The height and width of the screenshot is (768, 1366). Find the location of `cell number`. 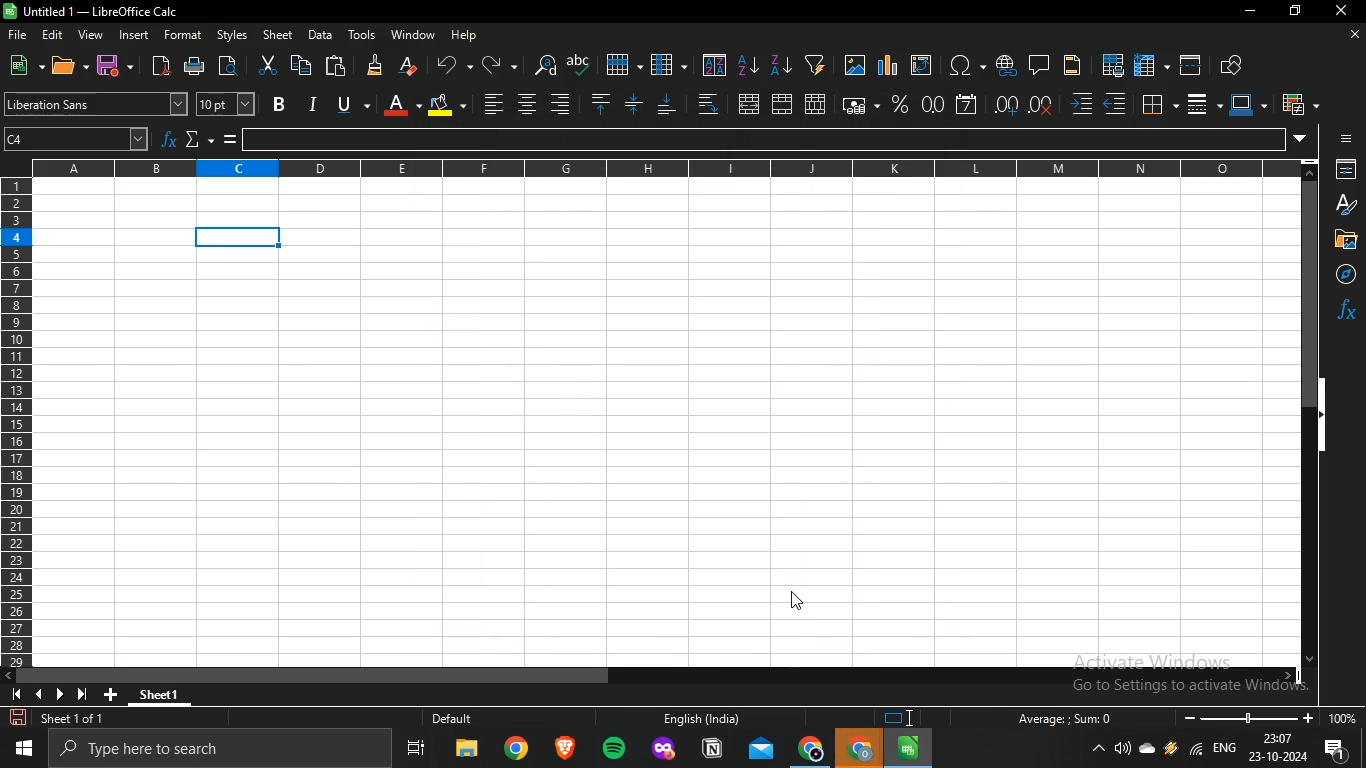

cell number is located at coordinates (79, 141).